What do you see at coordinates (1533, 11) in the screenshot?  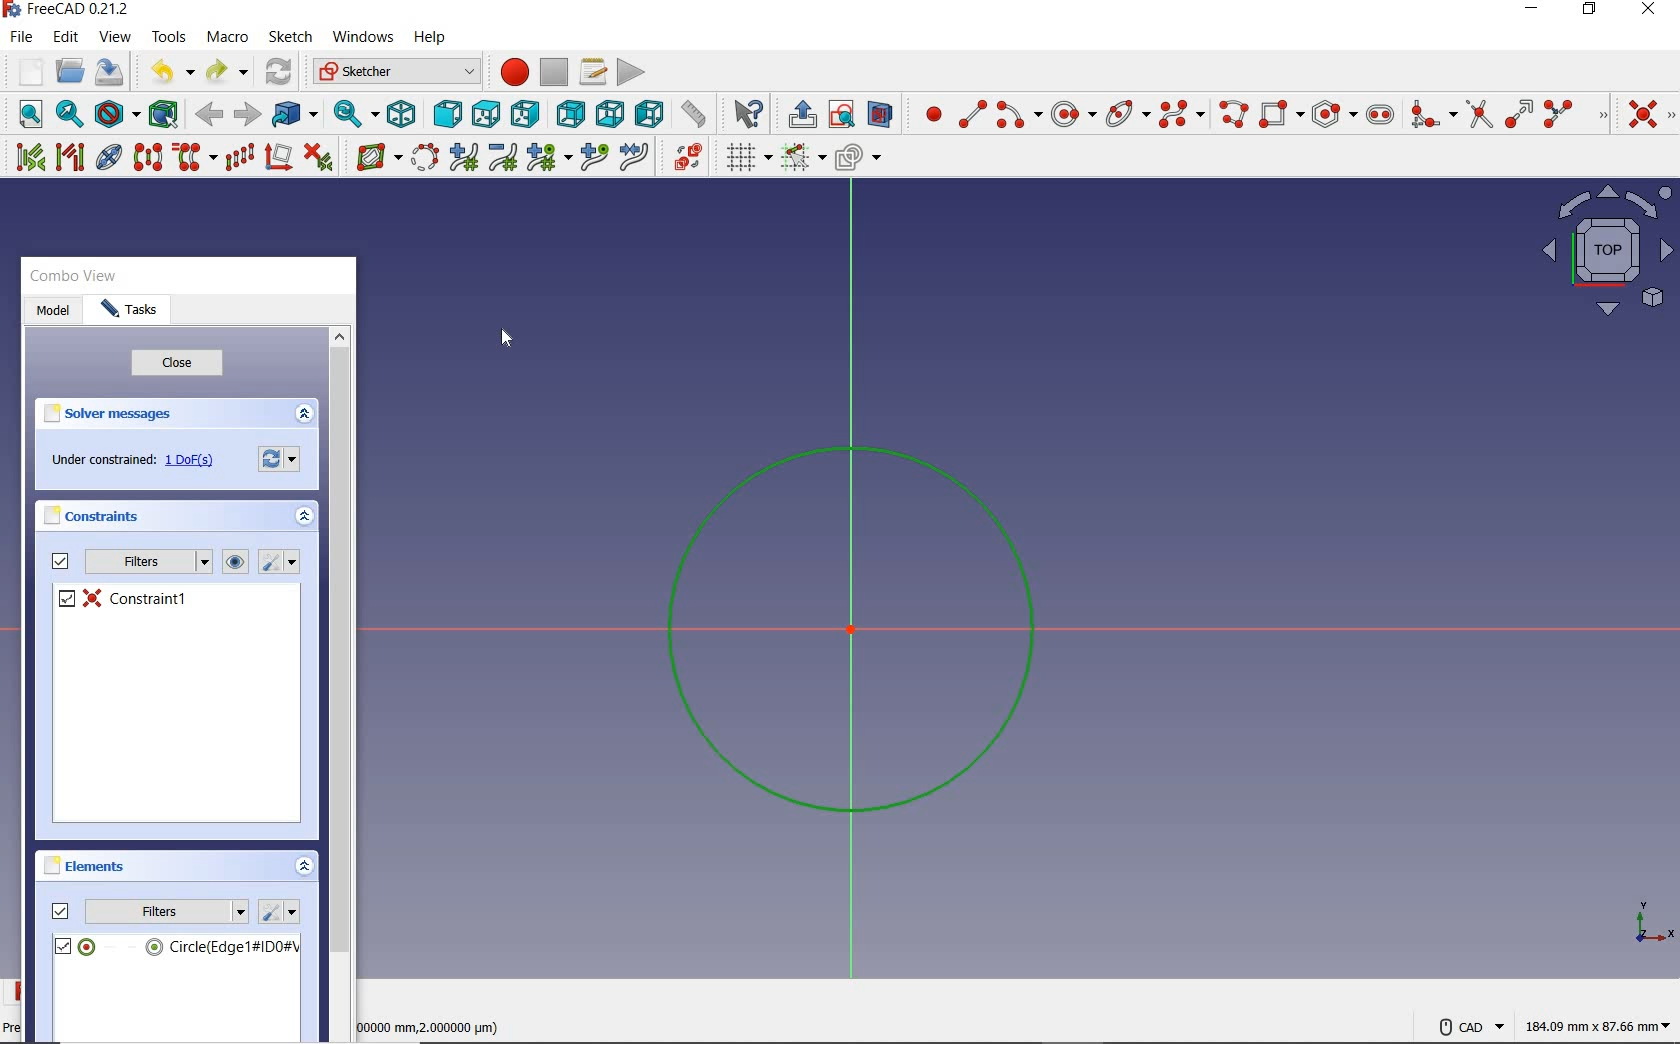 I see `minimize` at bounding box center [1533, 11].